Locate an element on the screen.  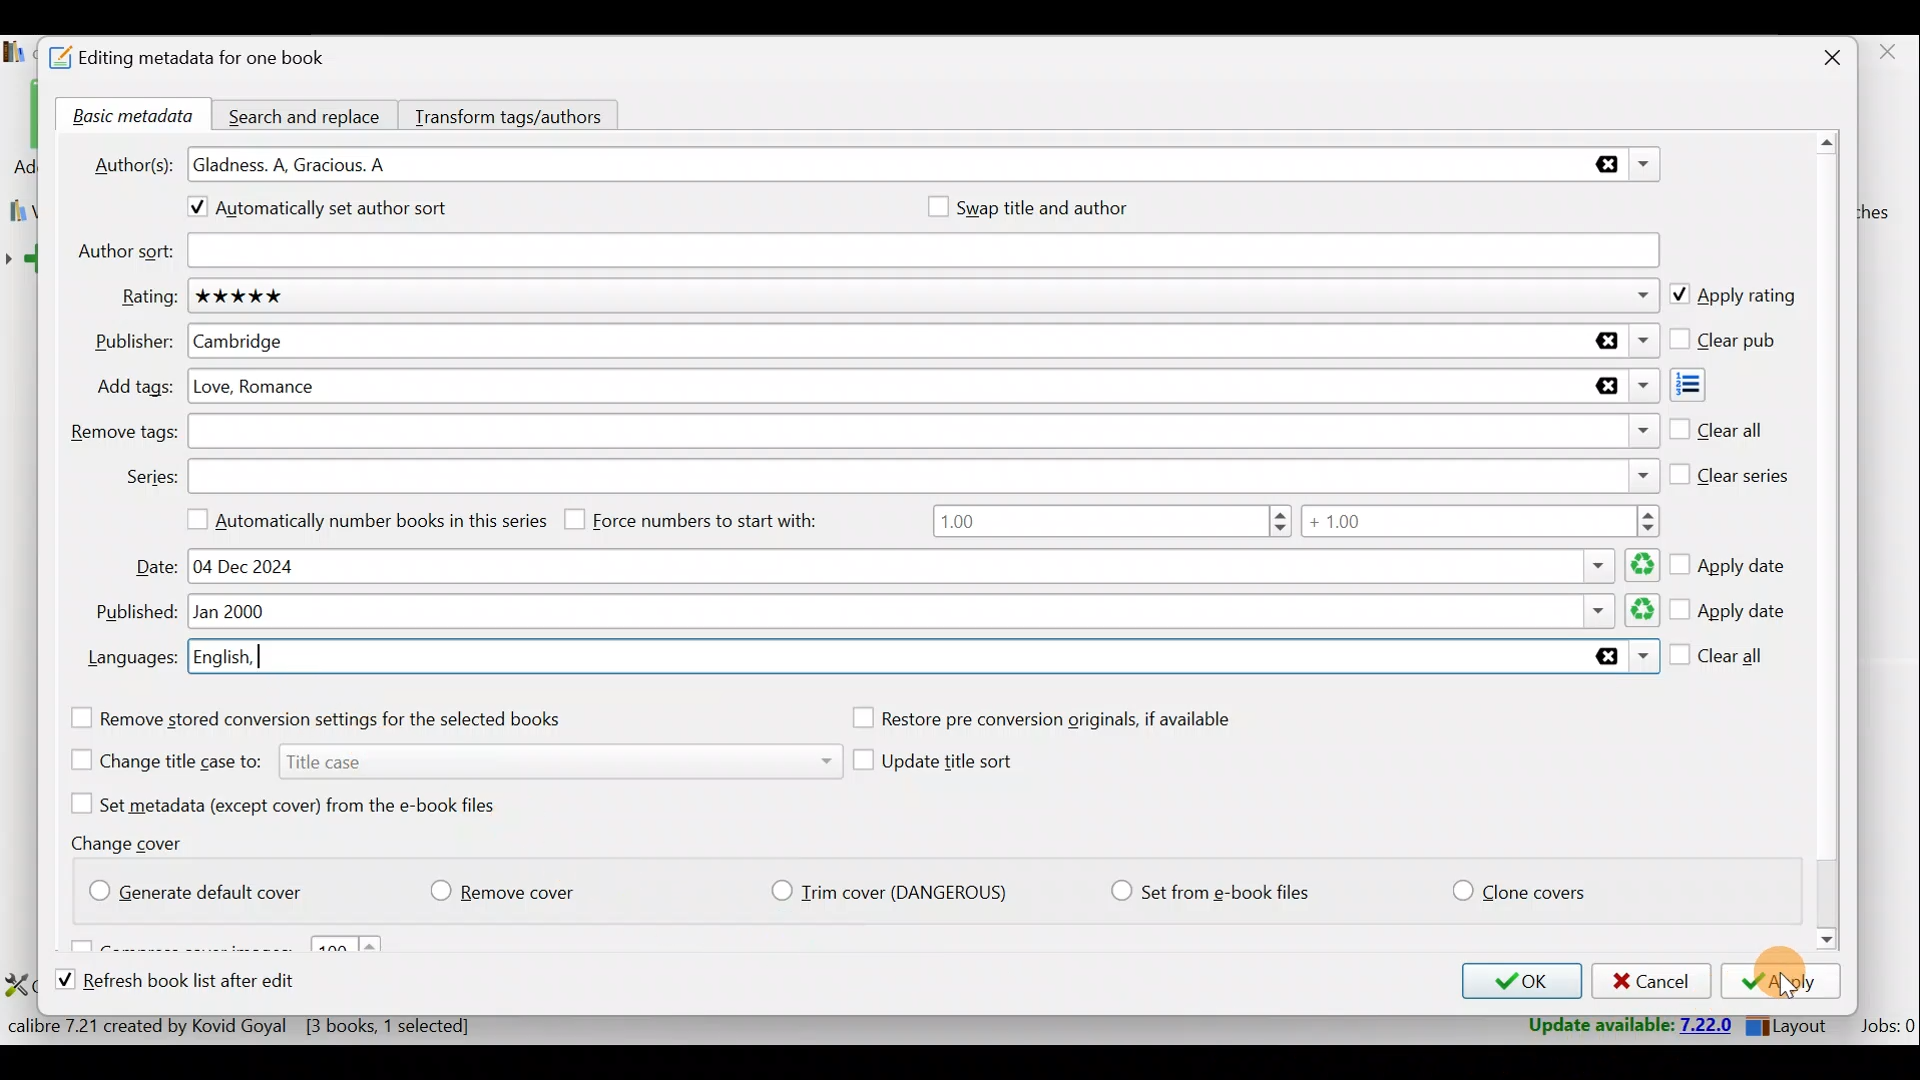
Jobs is located at coordinates (1886, 1025).